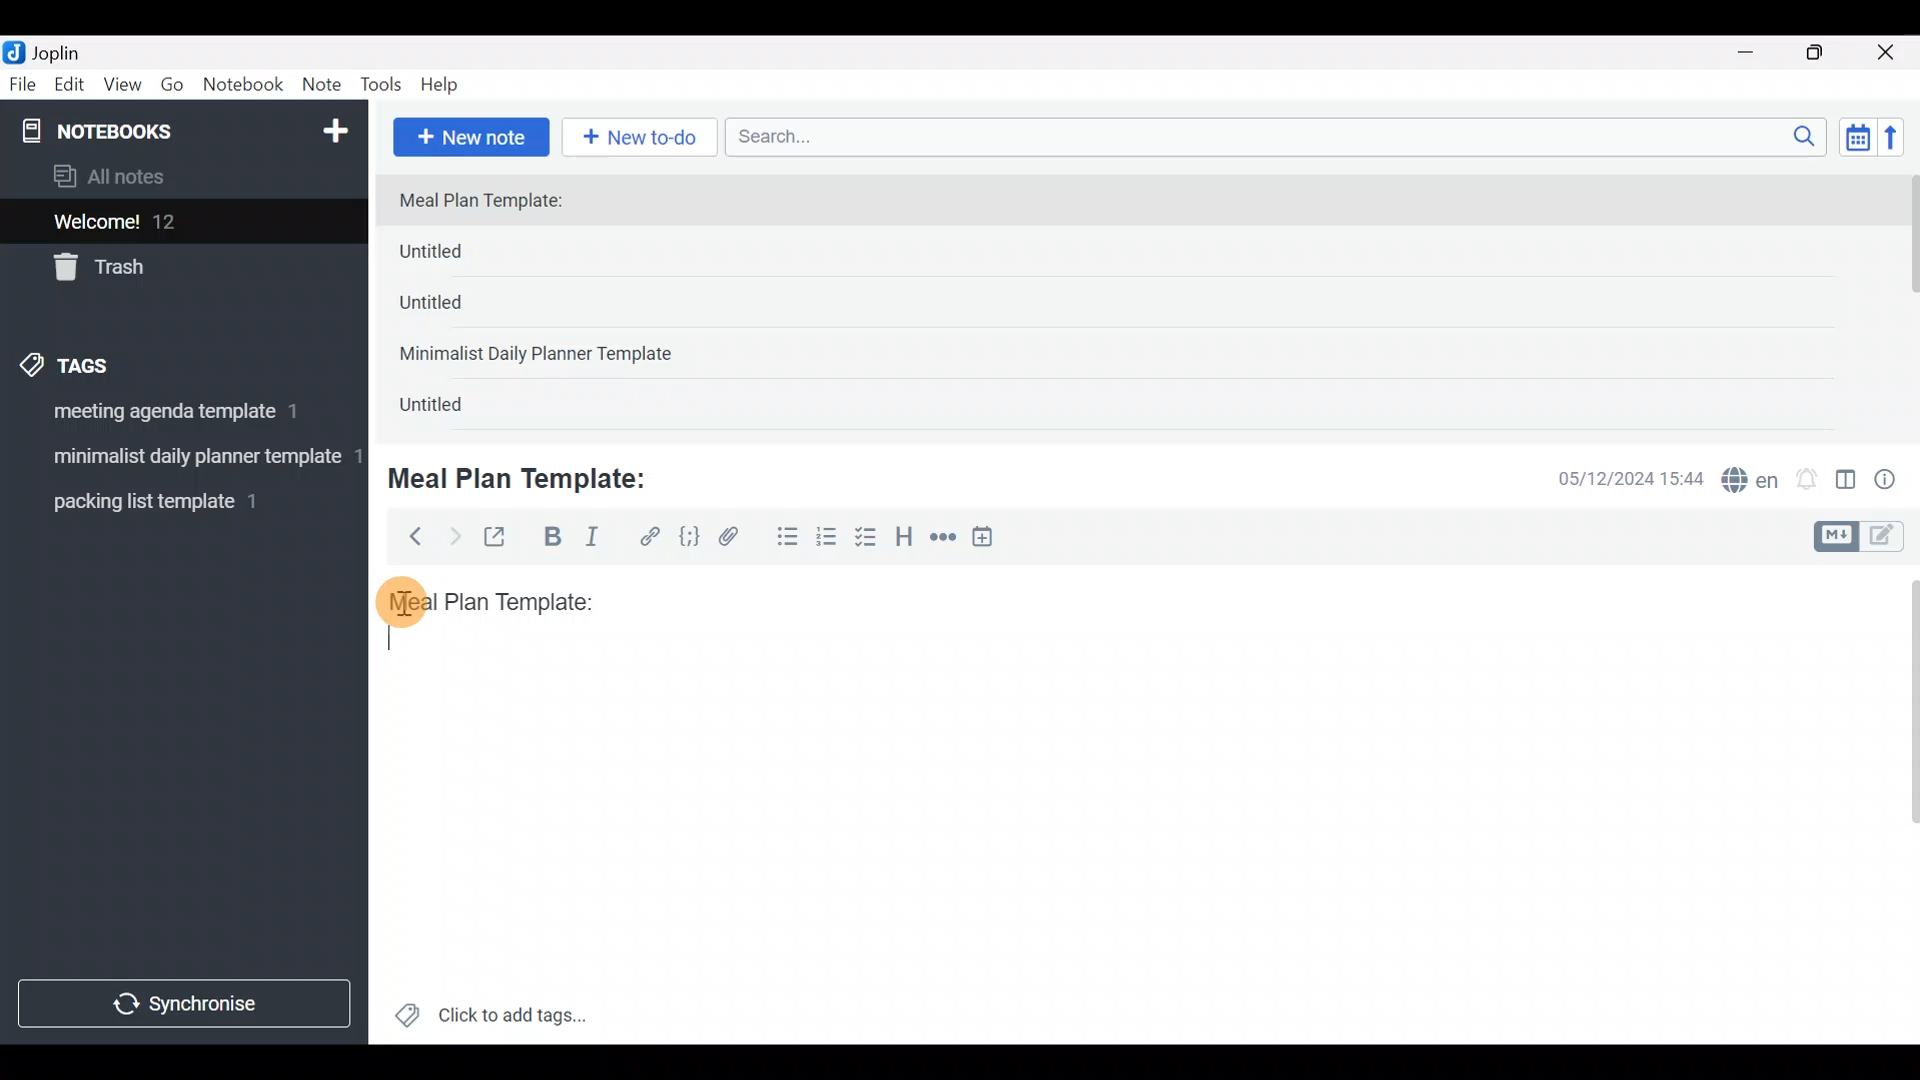 This screenshot has height=1080, width=1920. I want to click on Search bar, so click(1281, 134).